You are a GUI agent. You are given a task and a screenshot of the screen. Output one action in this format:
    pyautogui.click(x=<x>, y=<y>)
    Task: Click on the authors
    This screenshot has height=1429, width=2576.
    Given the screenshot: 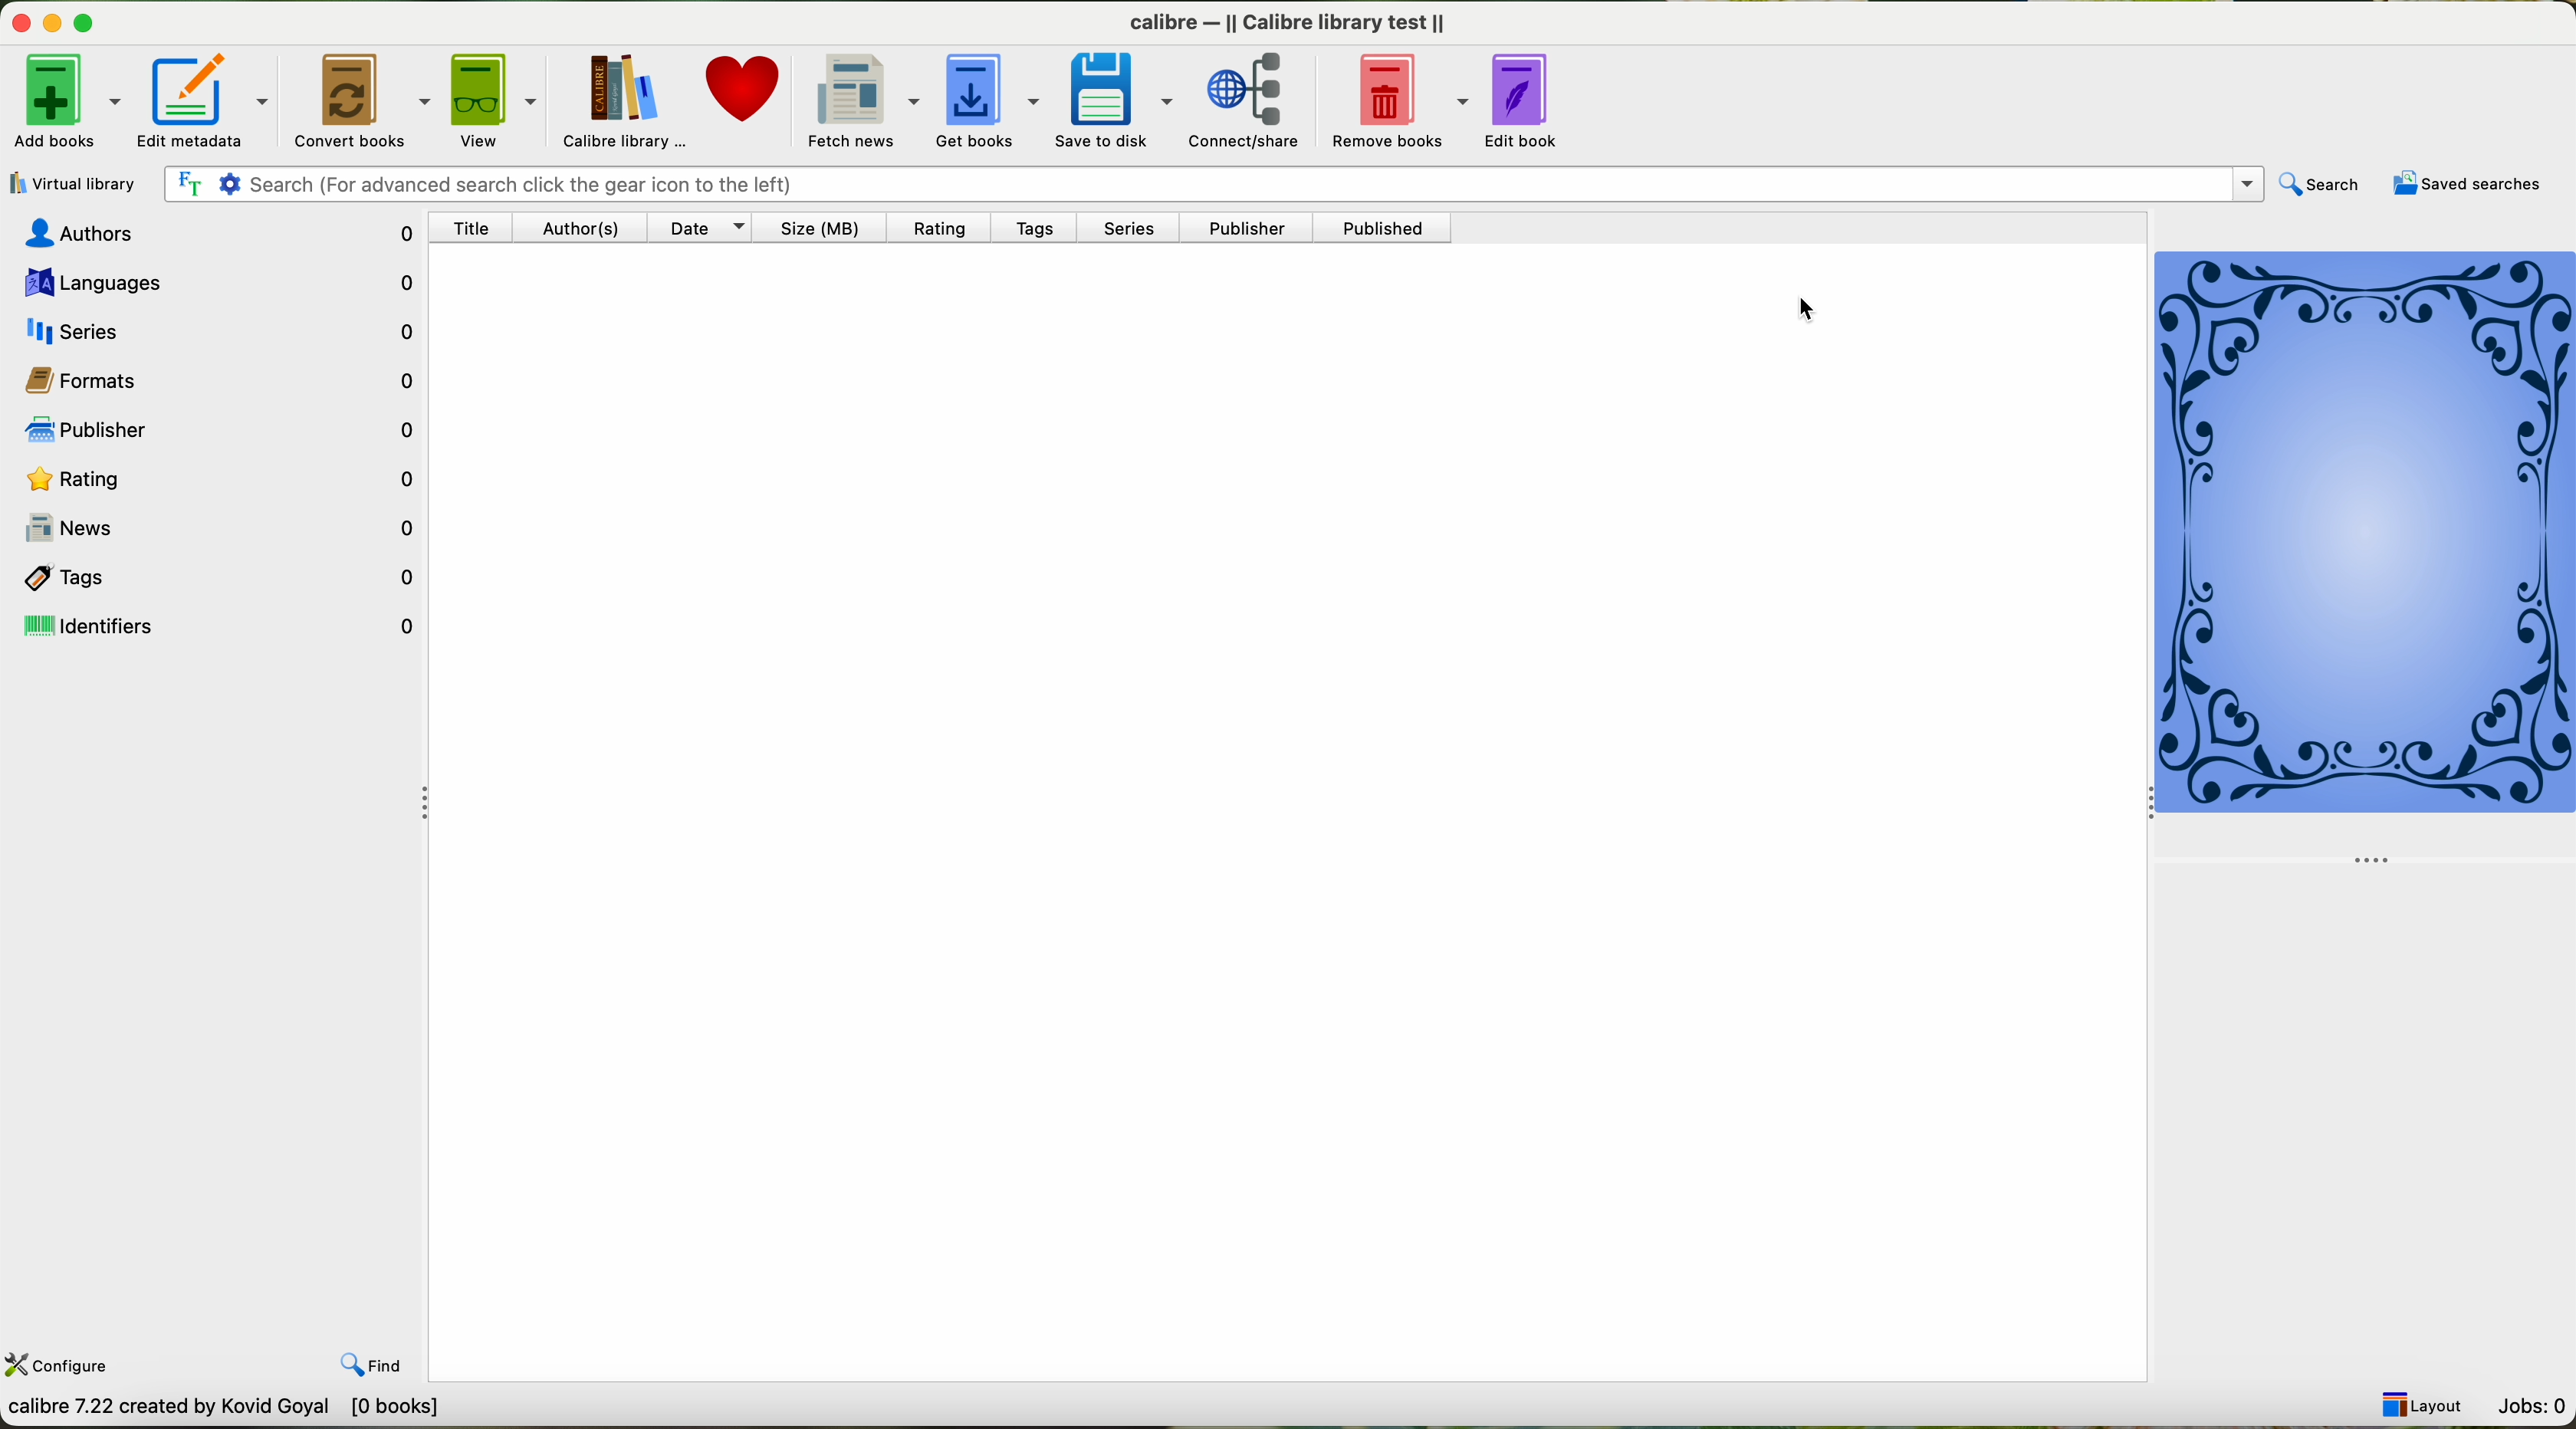 What is the action you would take?
    pyautogui.click(x=219, y=233)
    